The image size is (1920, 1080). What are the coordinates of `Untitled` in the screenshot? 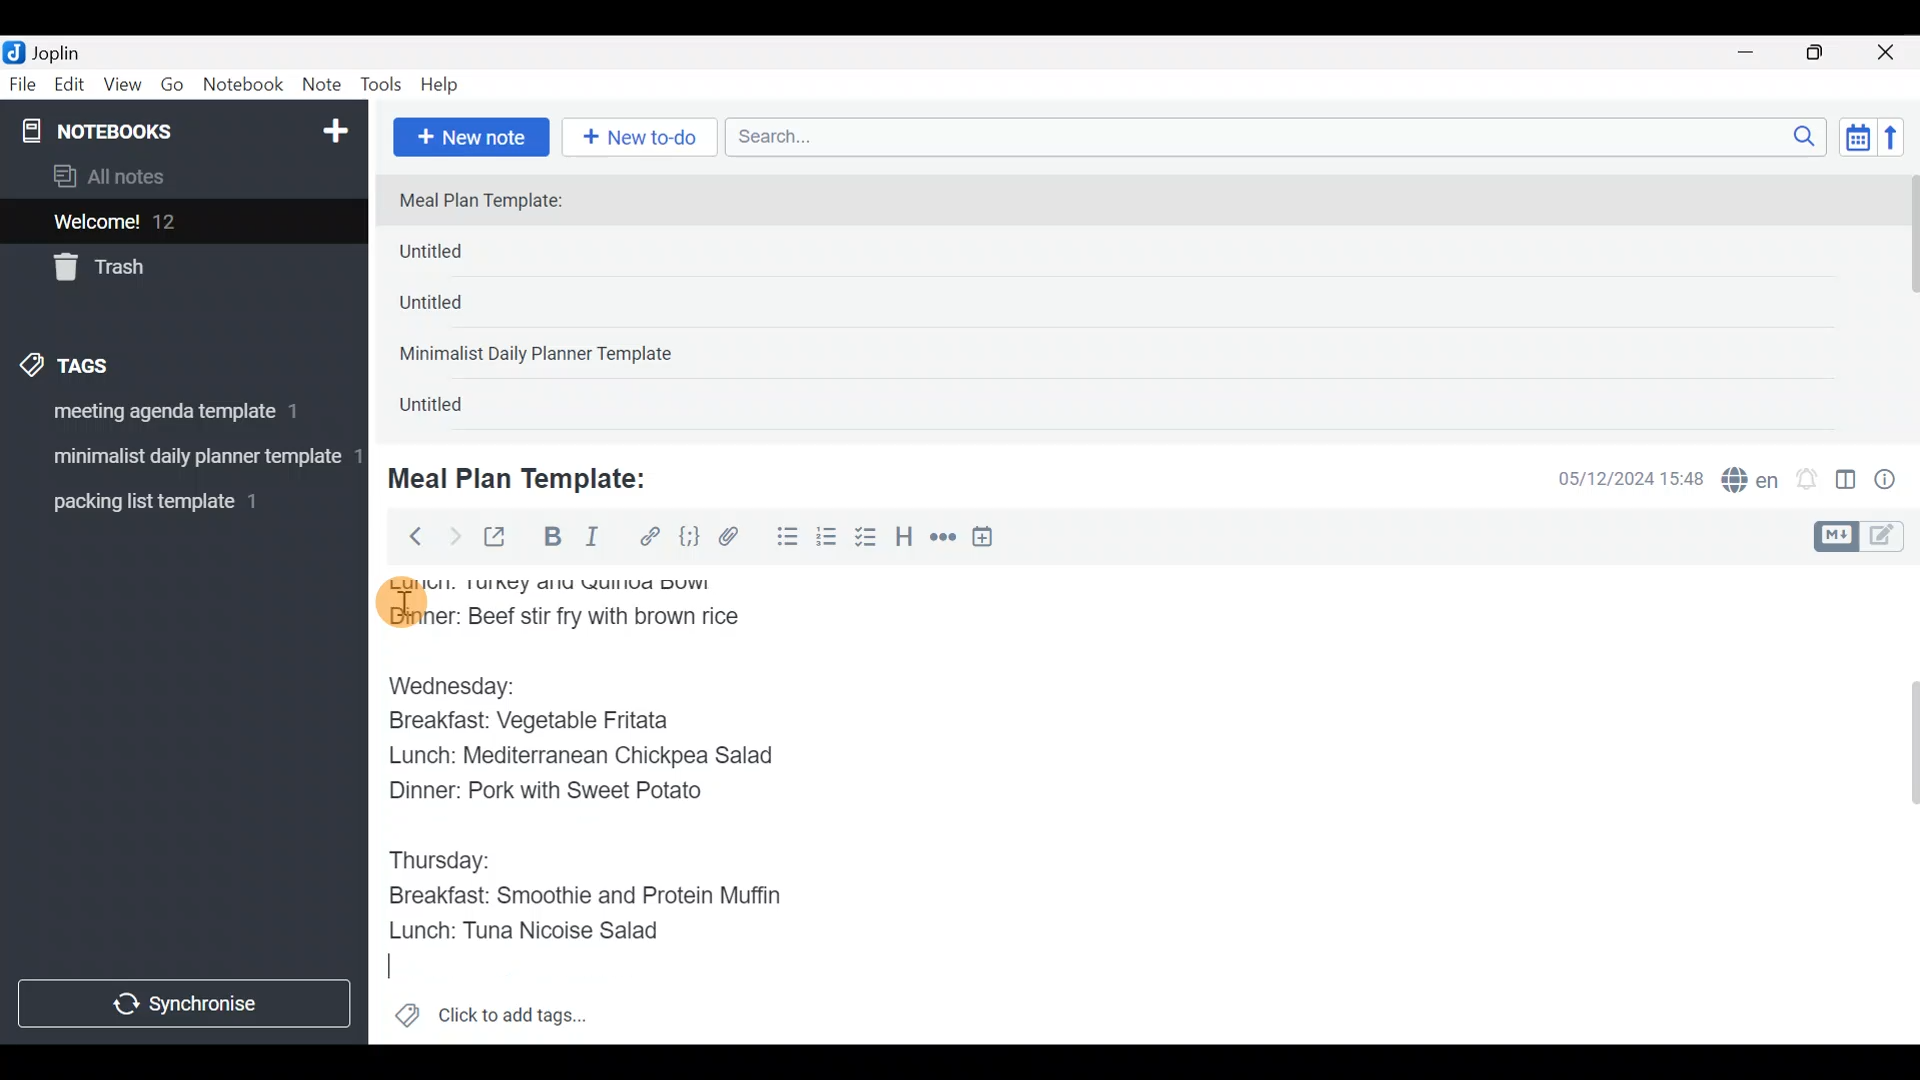 It's located at (464, 256).